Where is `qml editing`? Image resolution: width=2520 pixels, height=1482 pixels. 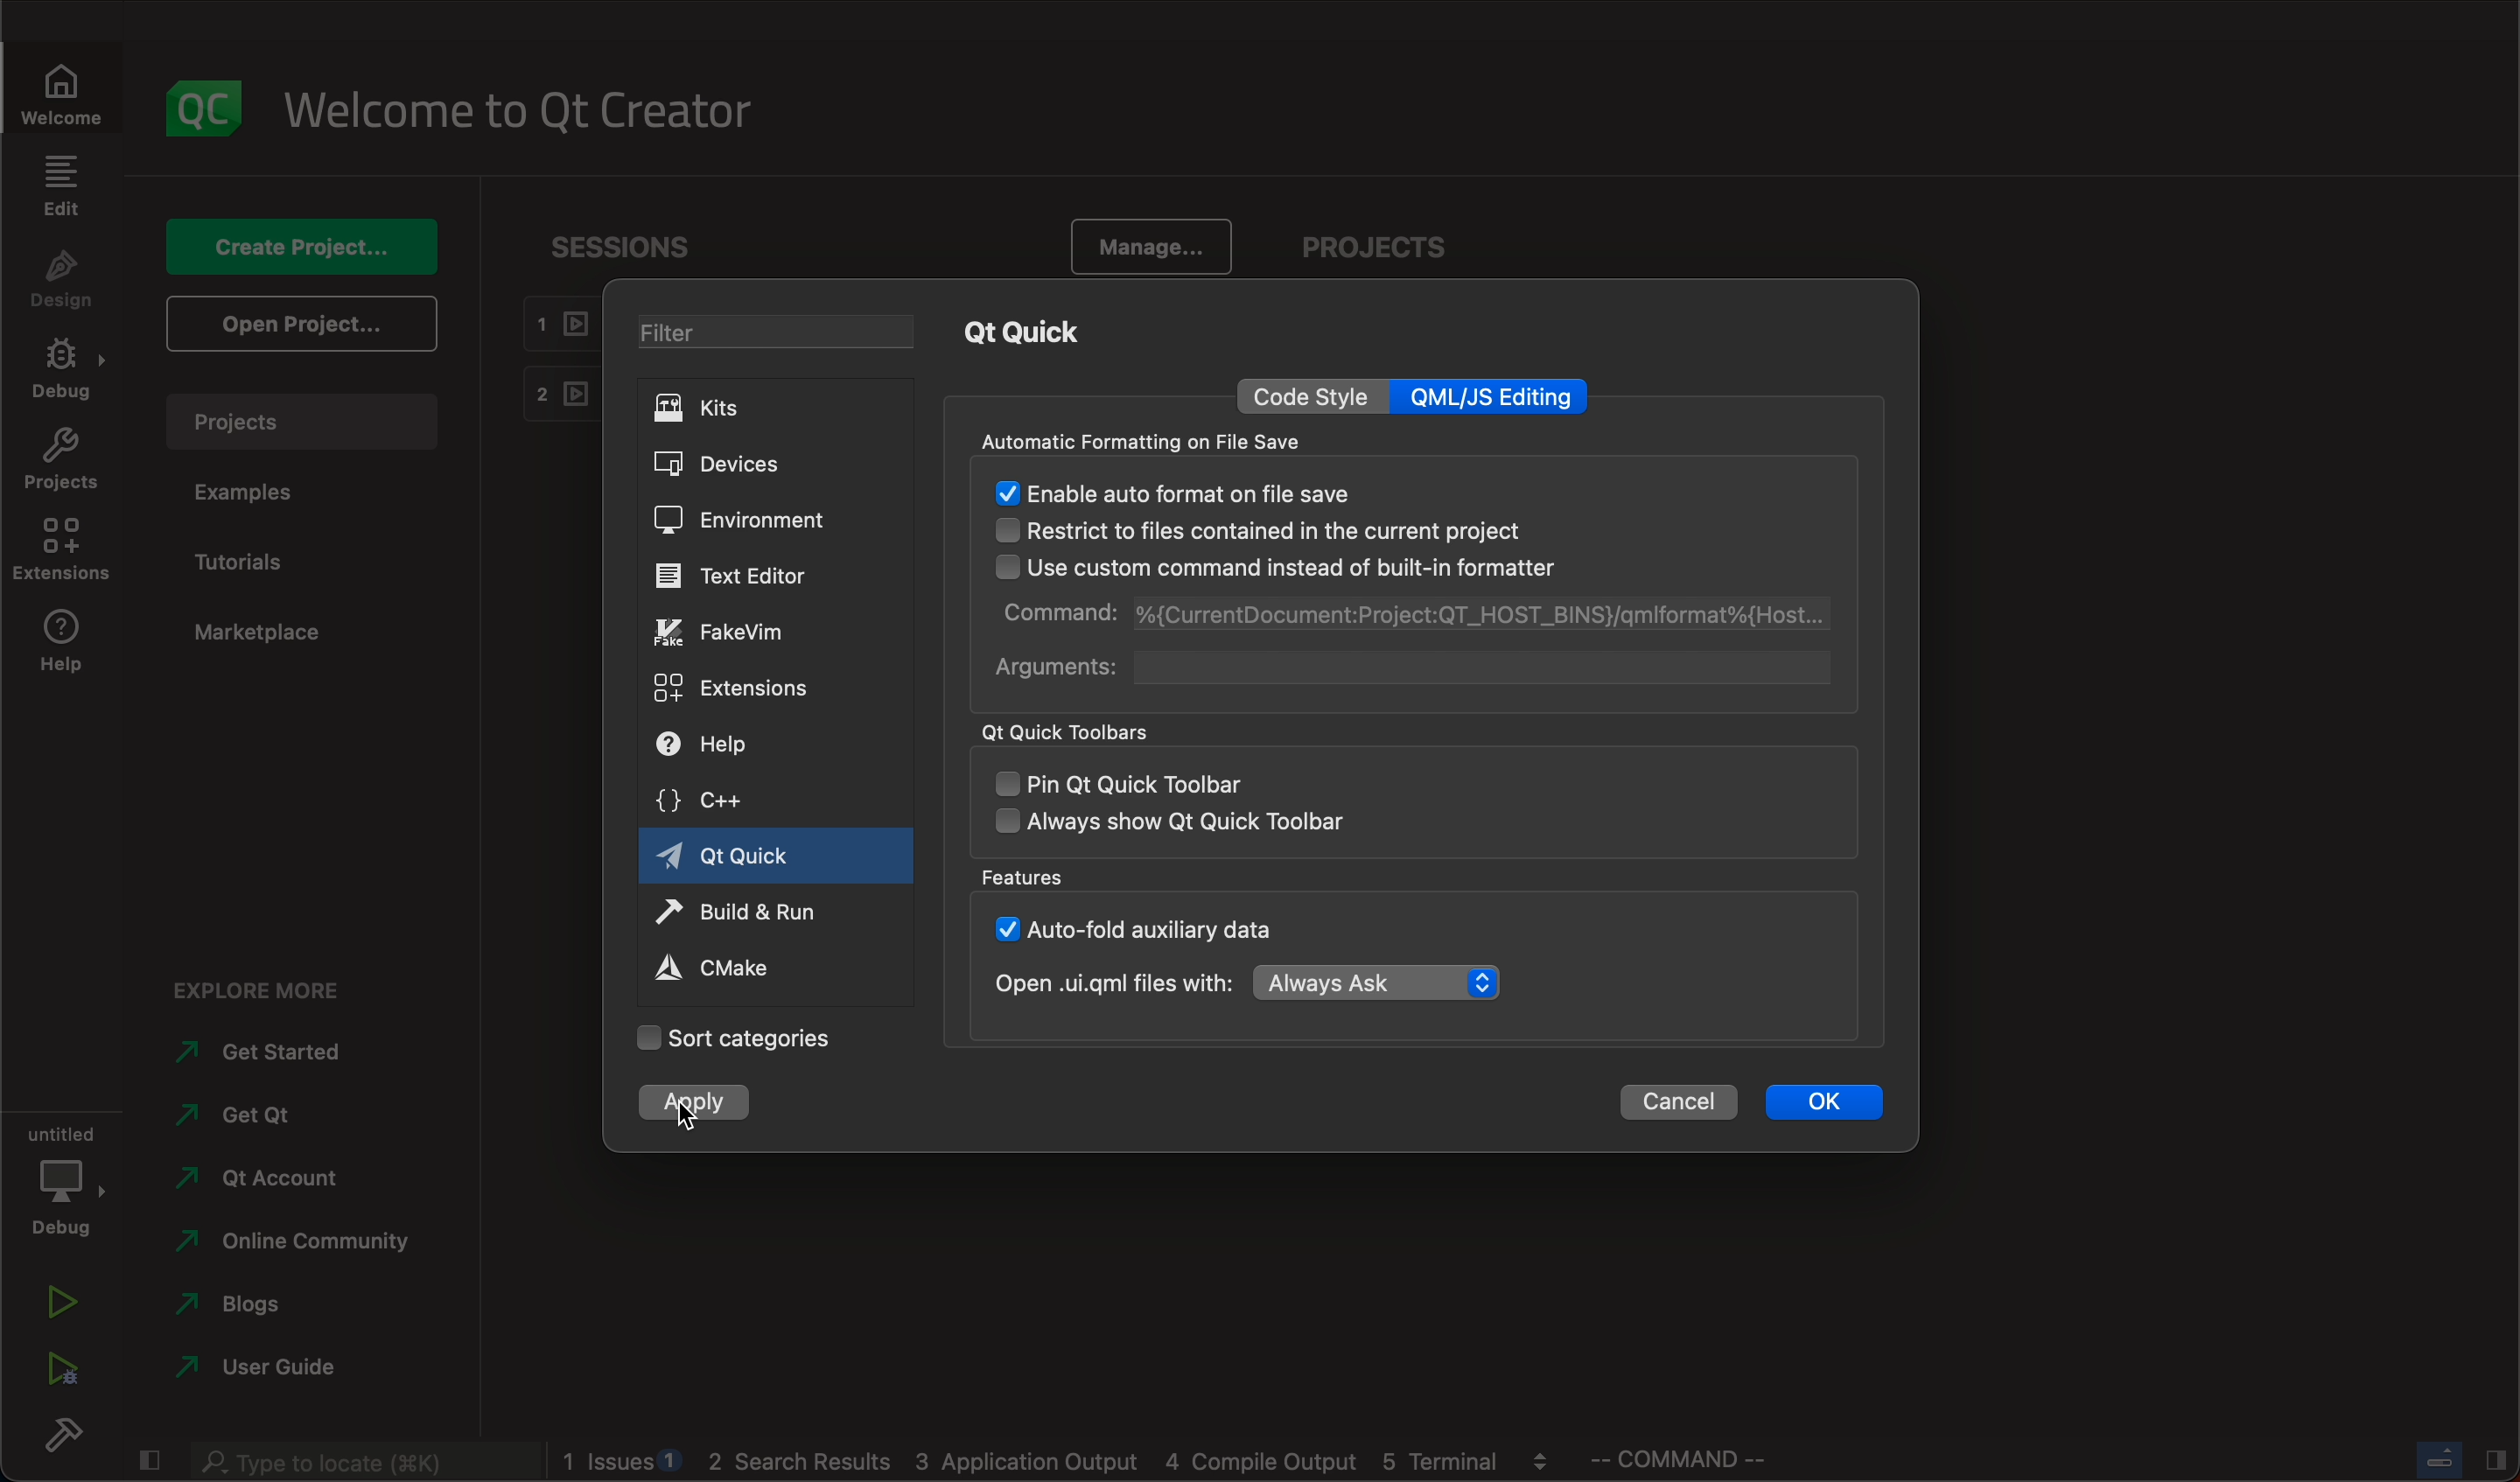 qml editing is located at coordinates (1484, 395).